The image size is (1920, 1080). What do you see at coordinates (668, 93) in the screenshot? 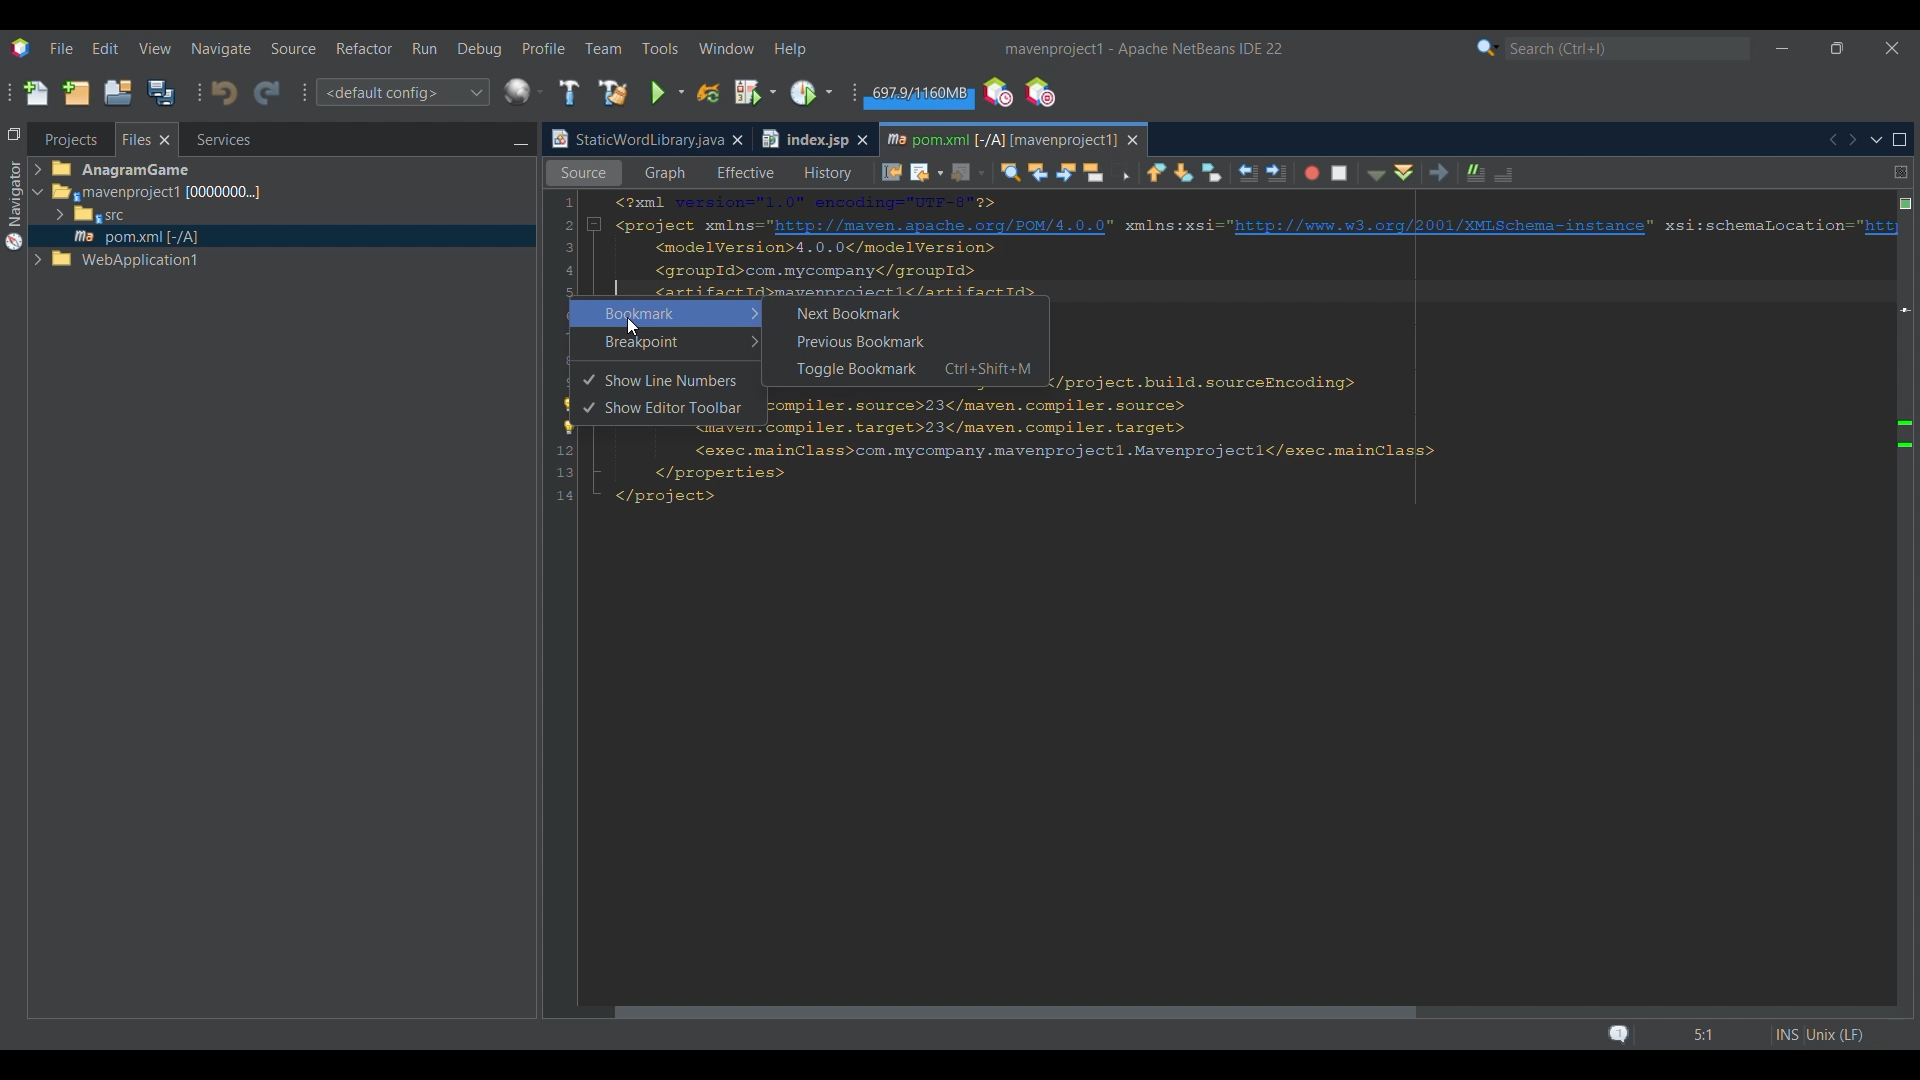
I see `Run main project options` at bounding box center [668, 93].